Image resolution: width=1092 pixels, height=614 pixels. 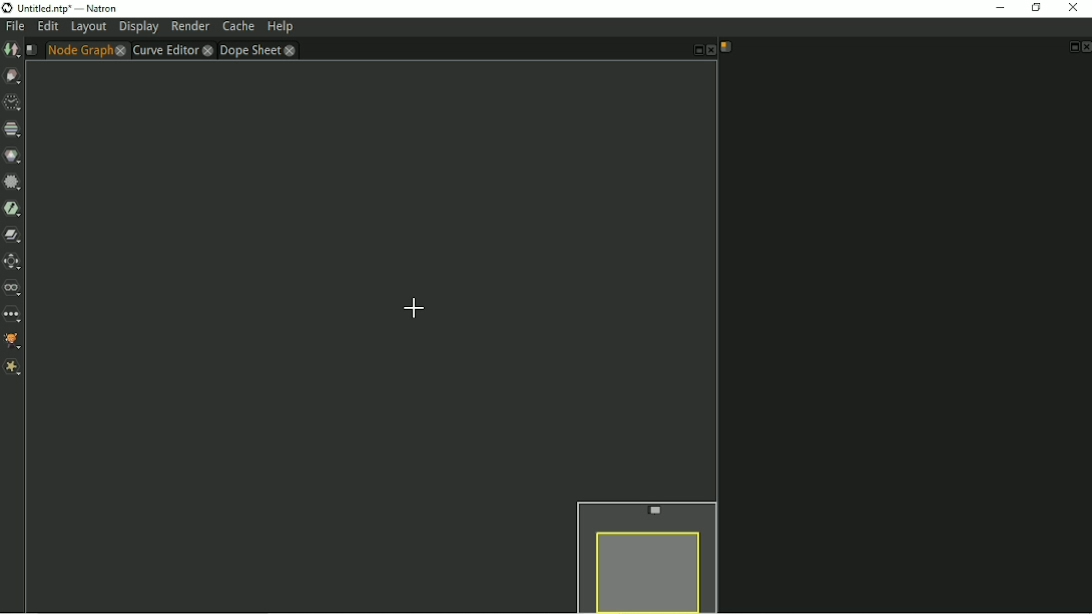 I want to click on Cache, so click(x=238, y=27).